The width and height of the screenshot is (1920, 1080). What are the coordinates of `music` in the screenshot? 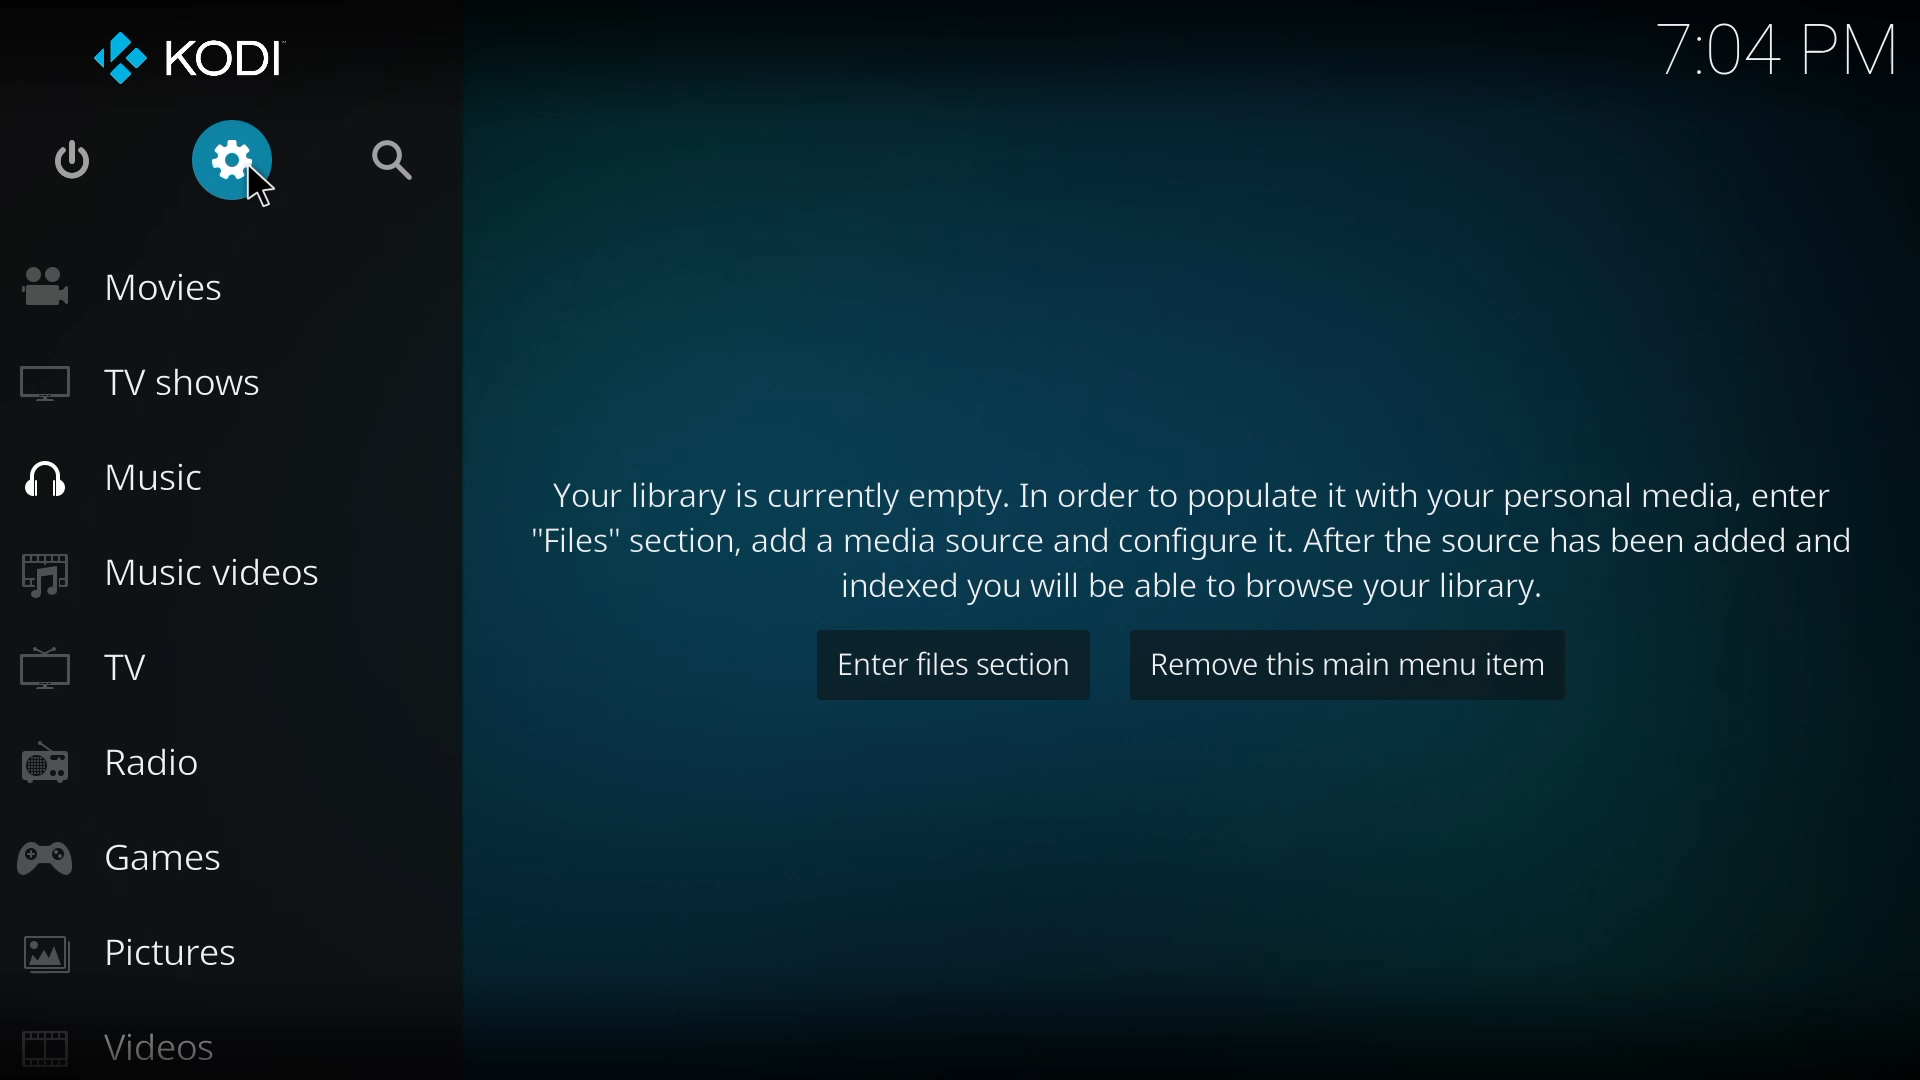 It's located at (114, 478).